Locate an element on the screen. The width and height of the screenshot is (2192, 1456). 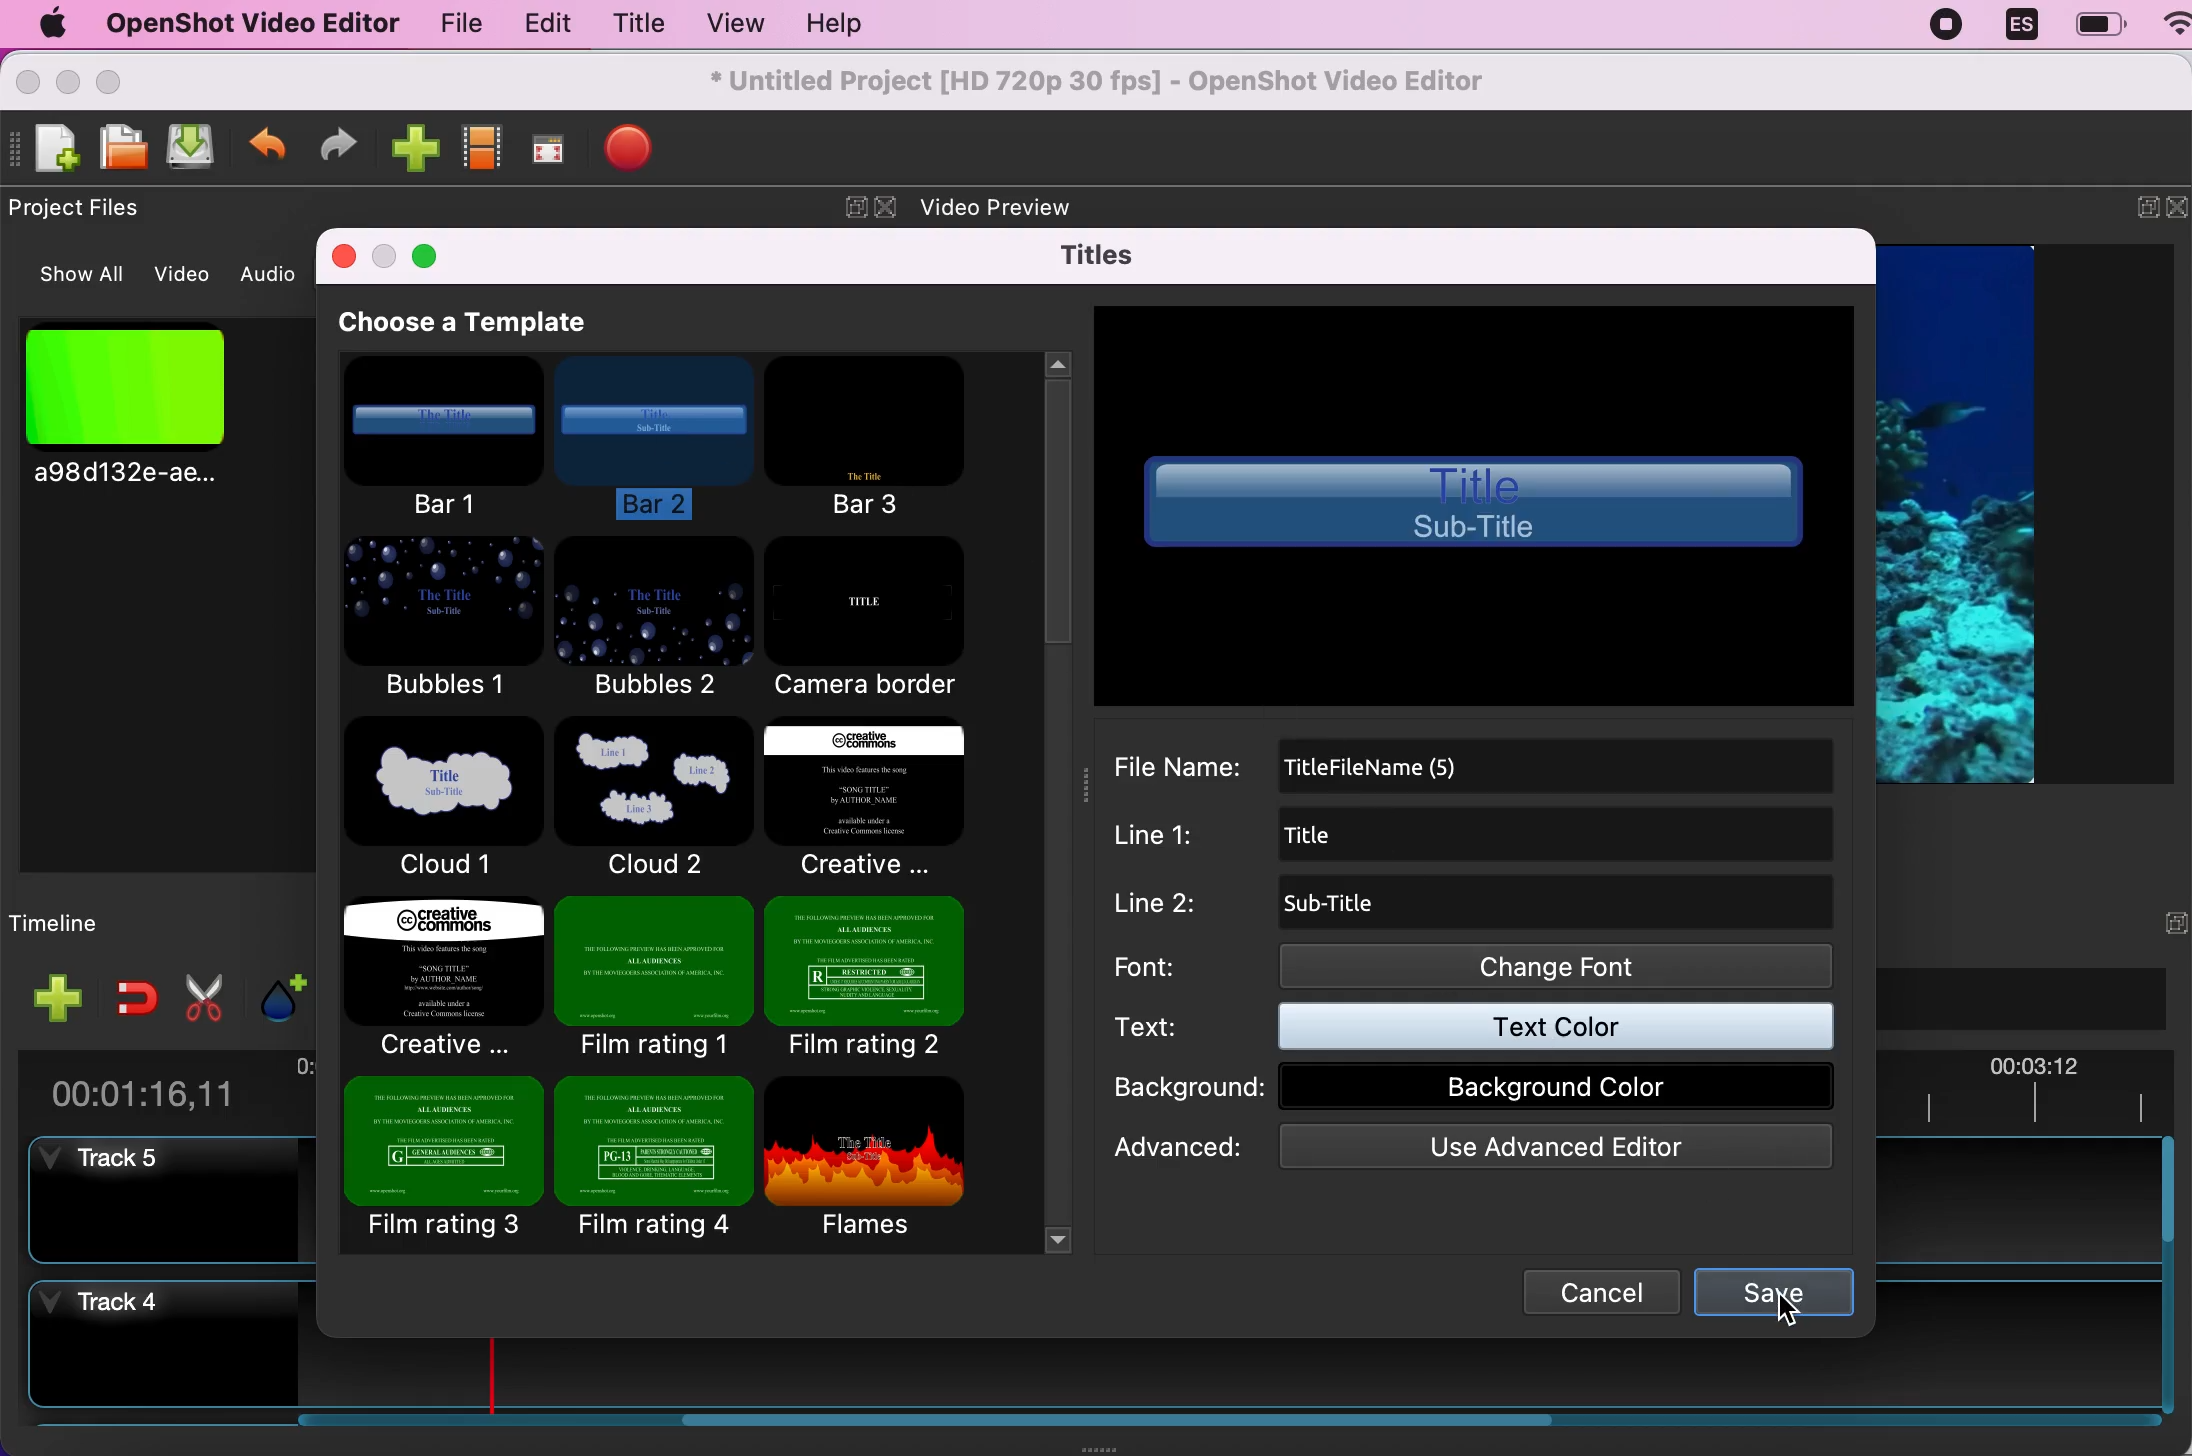
title is located at coordinates (638, 23).